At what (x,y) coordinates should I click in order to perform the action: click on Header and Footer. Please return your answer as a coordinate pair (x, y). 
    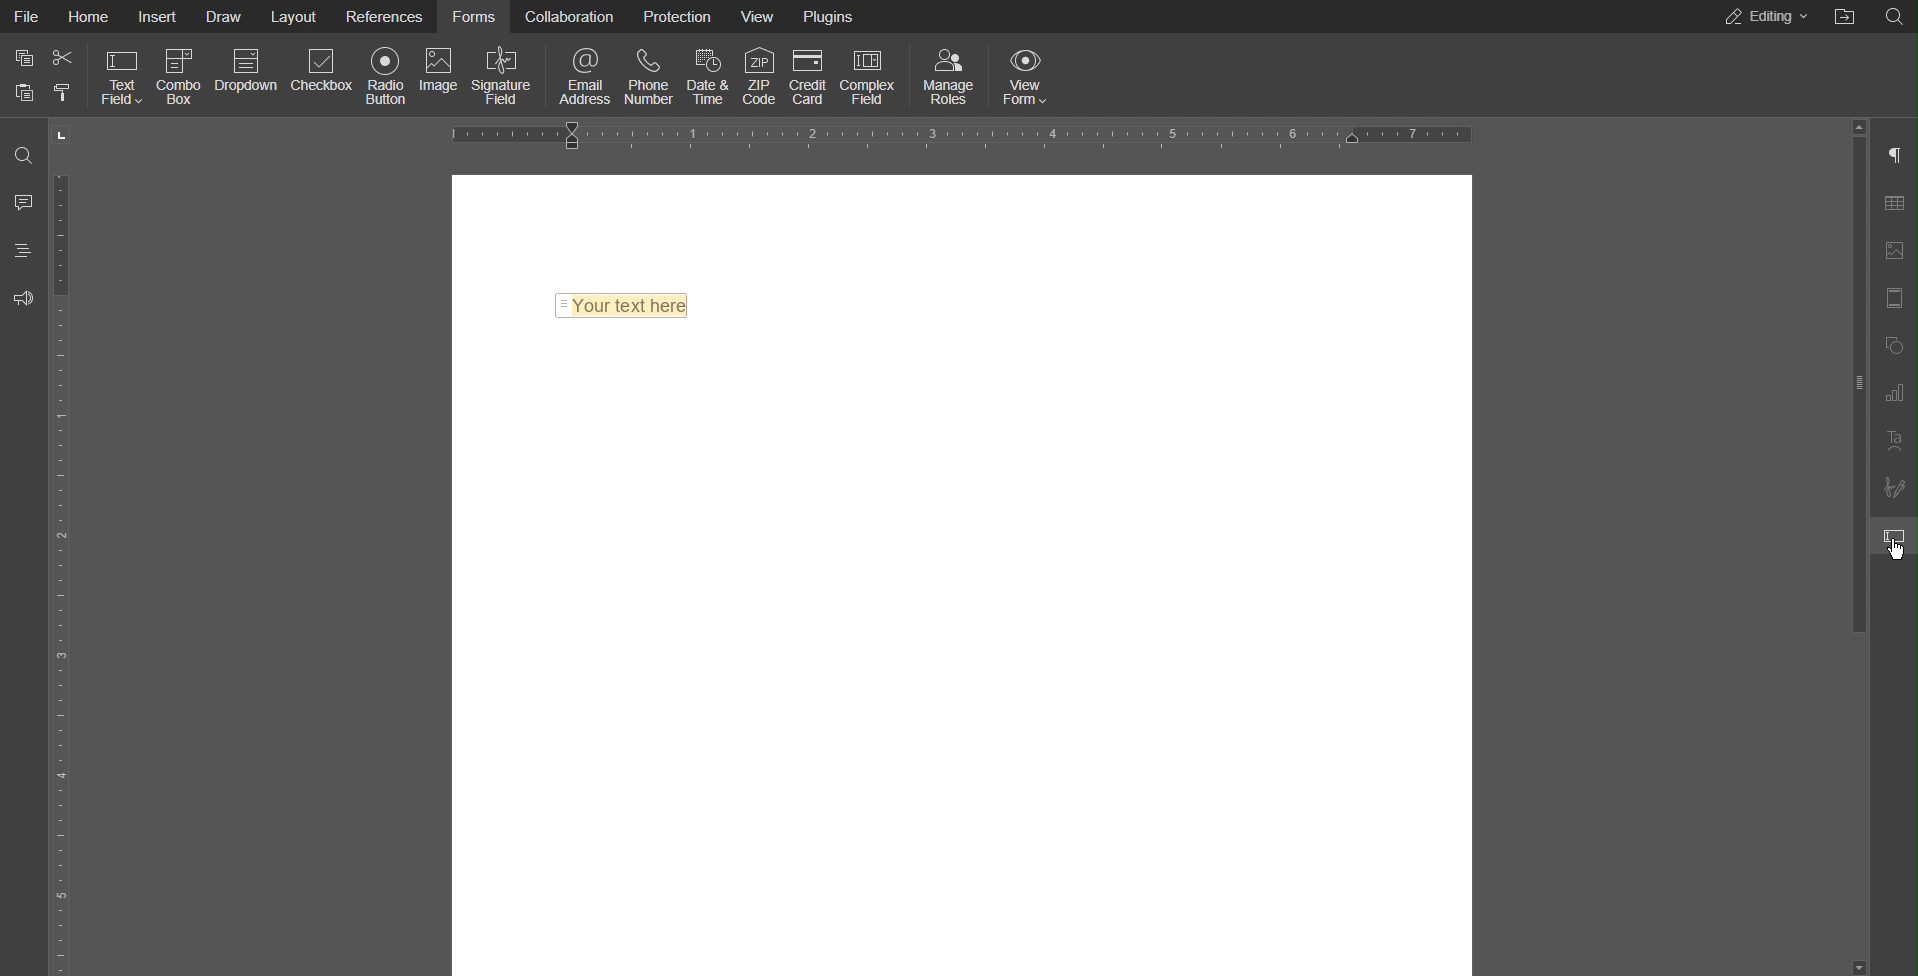
    Looking at the image, I should click on (1894, 300).